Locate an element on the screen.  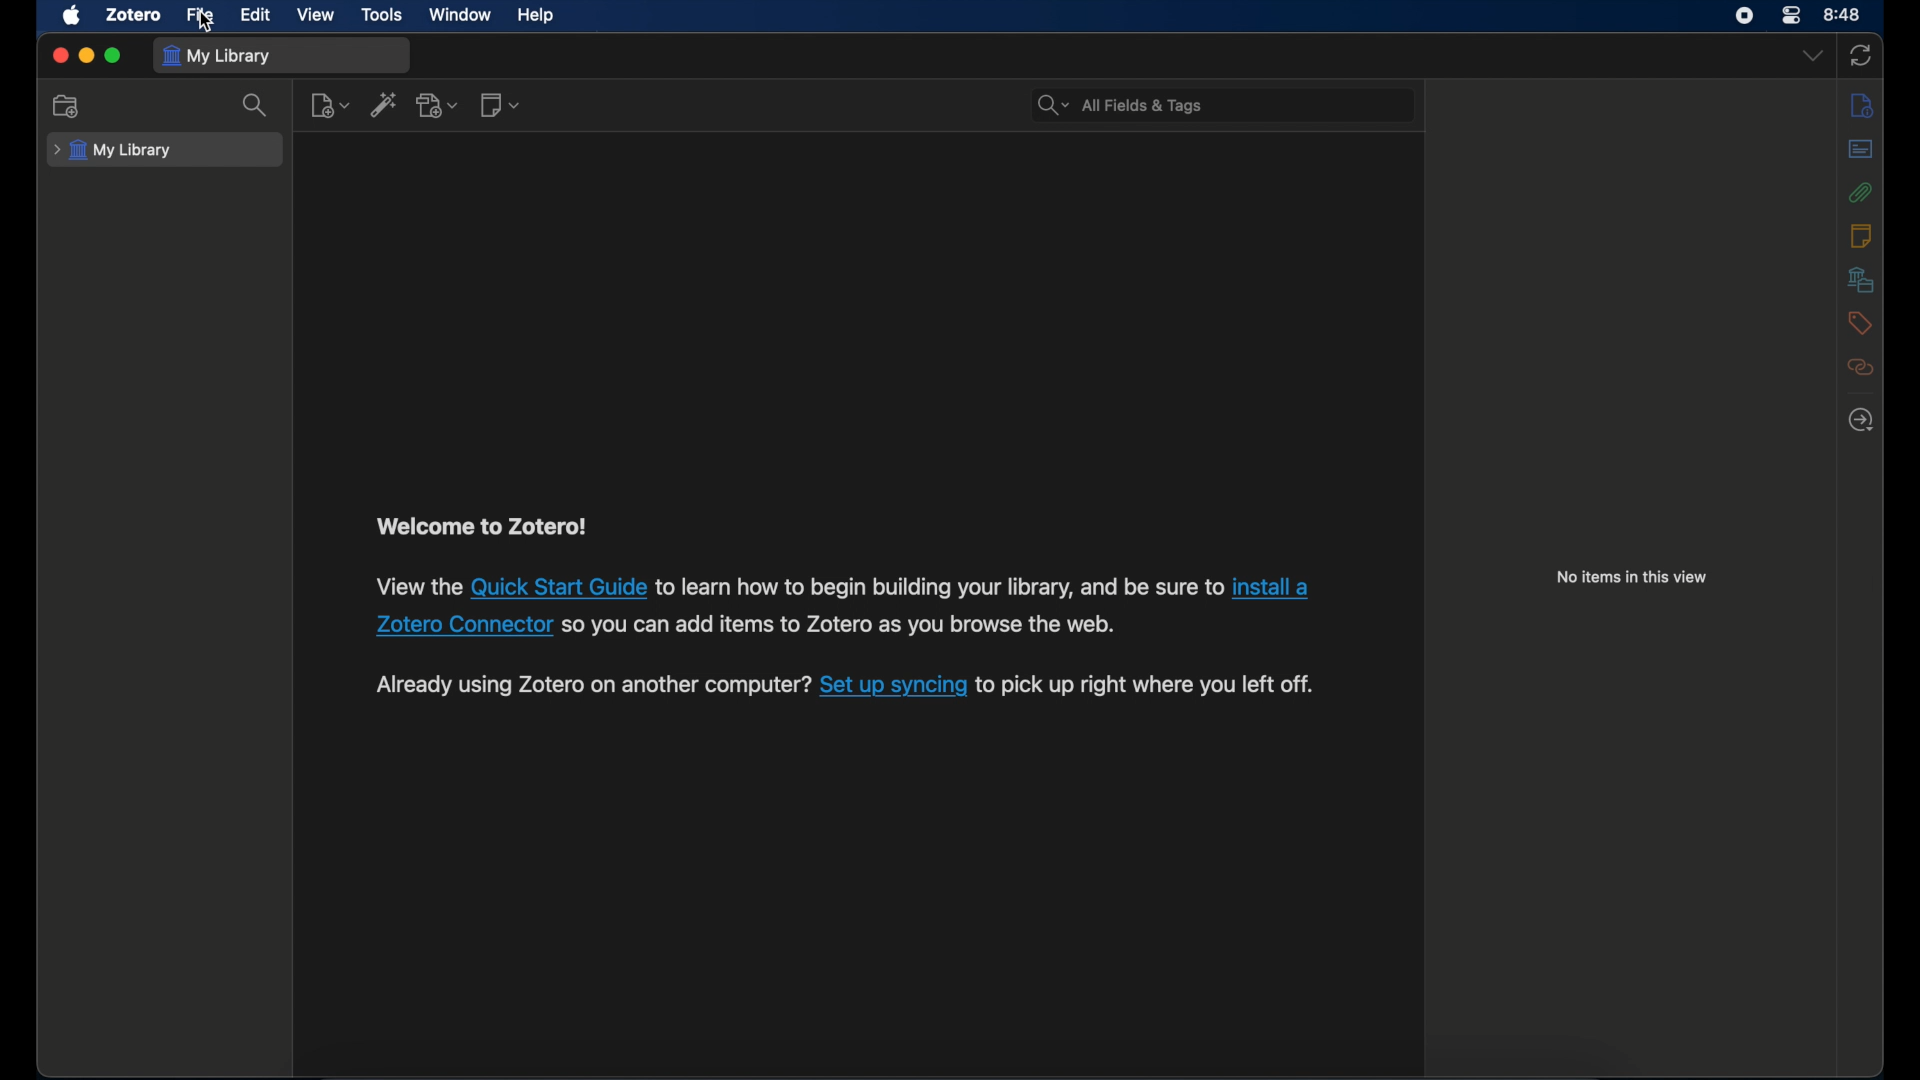
quick start guide link is located at coordinates (560, 586).